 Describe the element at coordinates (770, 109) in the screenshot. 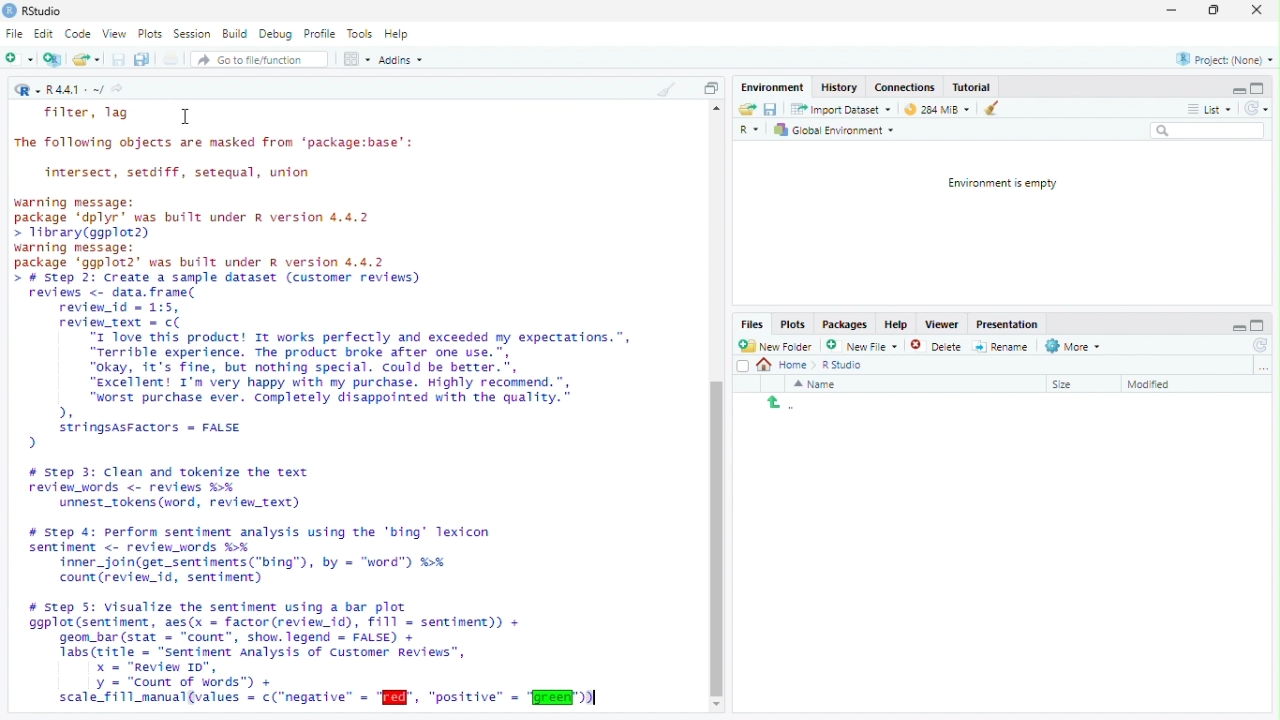

I see `Save` at that location.